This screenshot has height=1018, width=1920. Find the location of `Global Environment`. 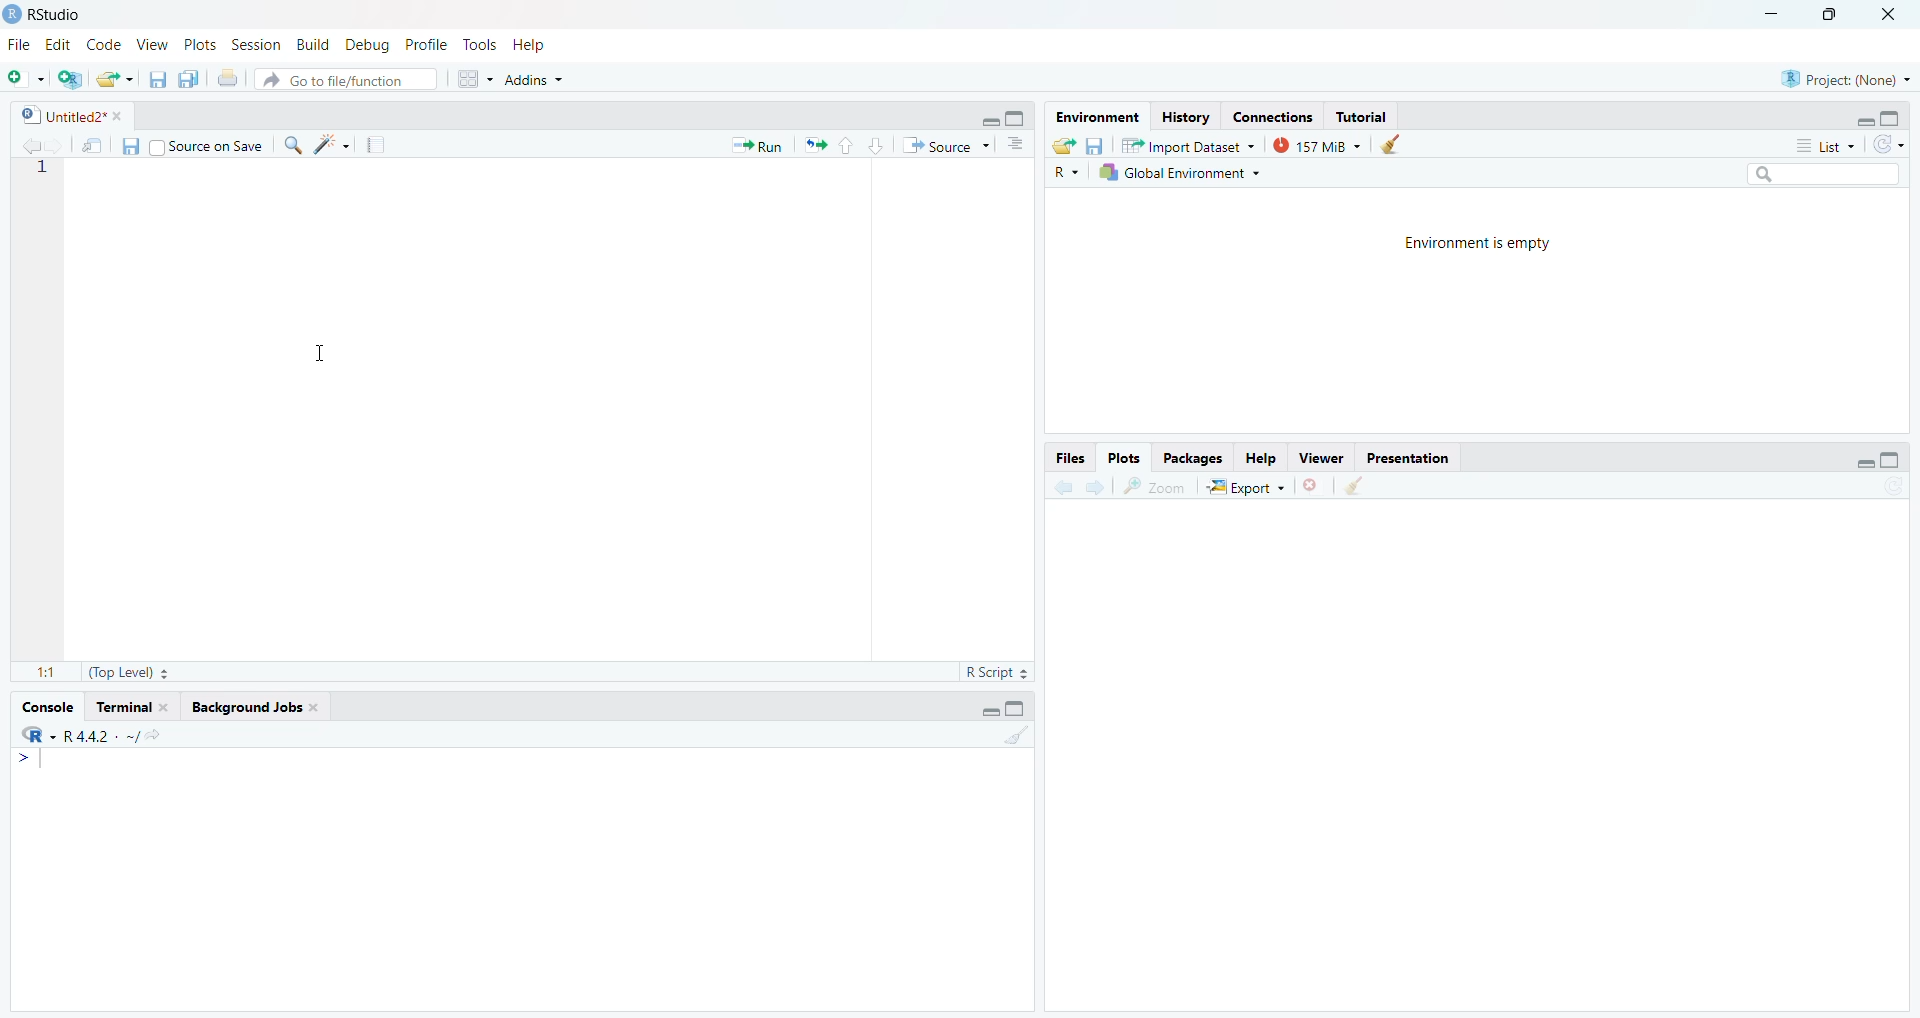

Global Environment is located at coordinates (1180, 172).